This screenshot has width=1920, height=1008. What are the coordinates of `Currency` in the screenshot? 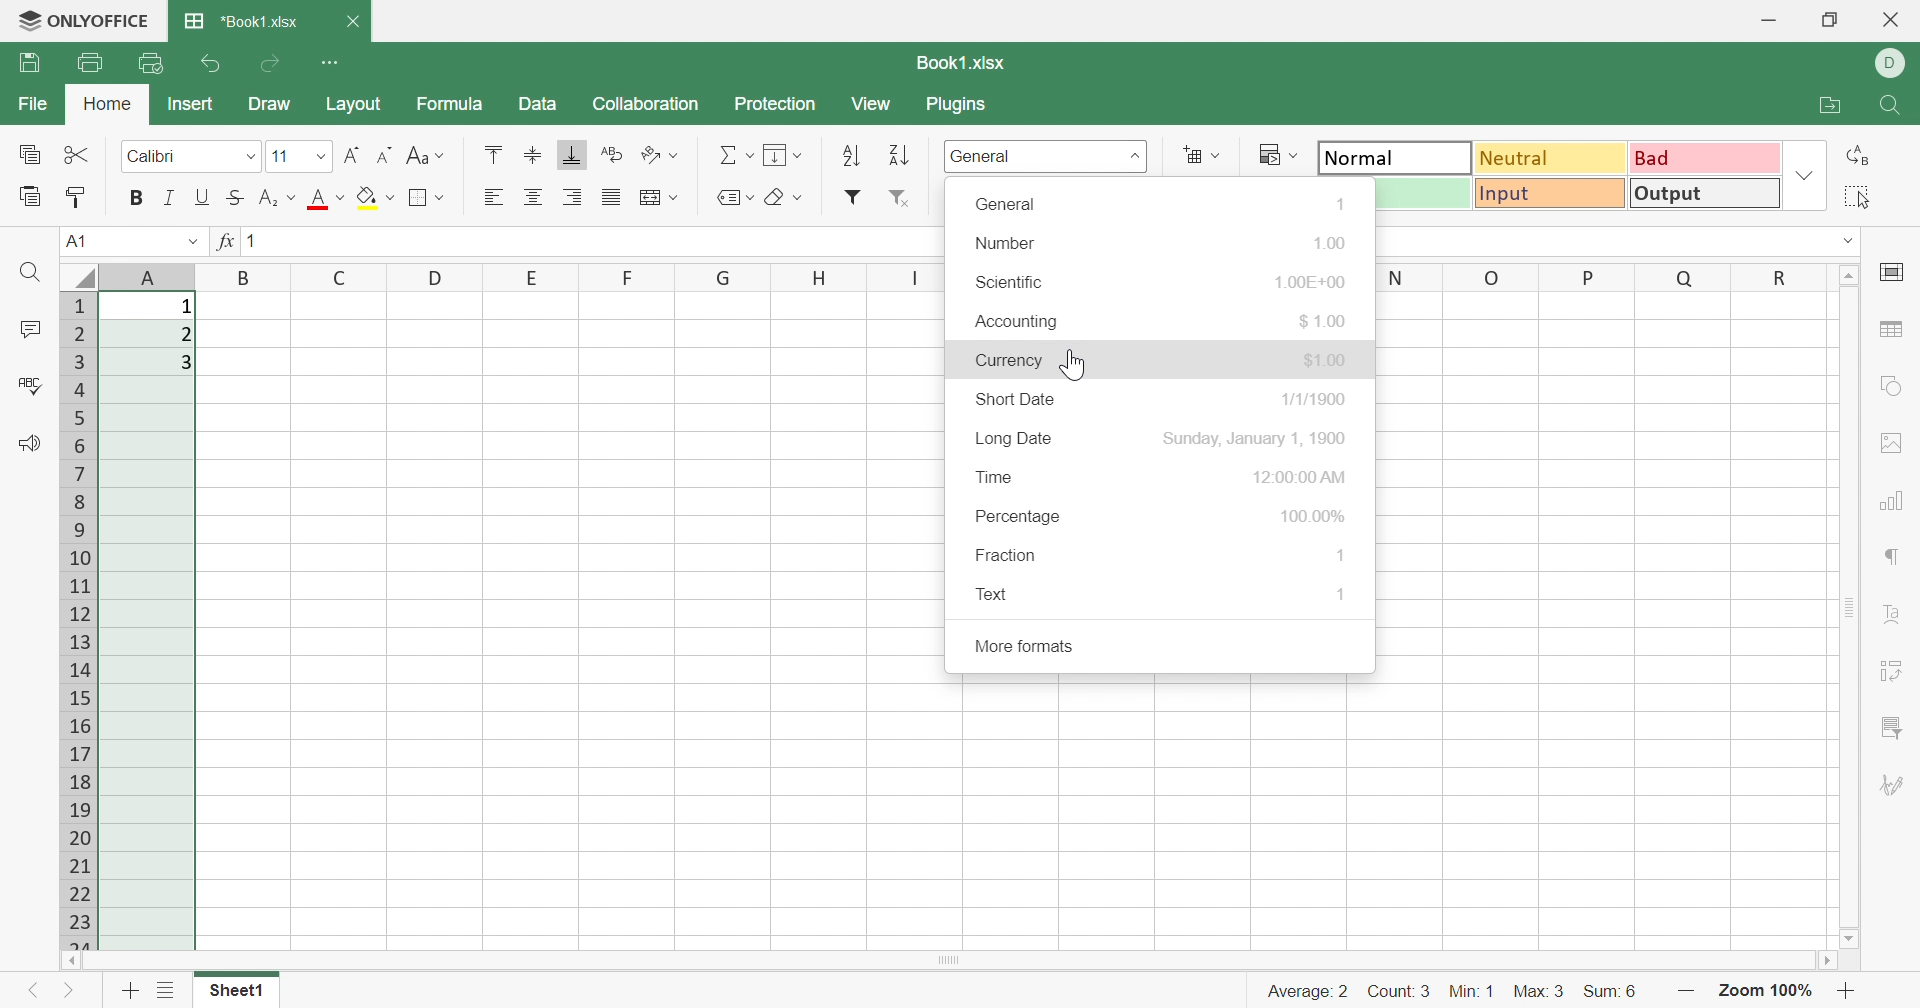 It's located at (1008, 361).